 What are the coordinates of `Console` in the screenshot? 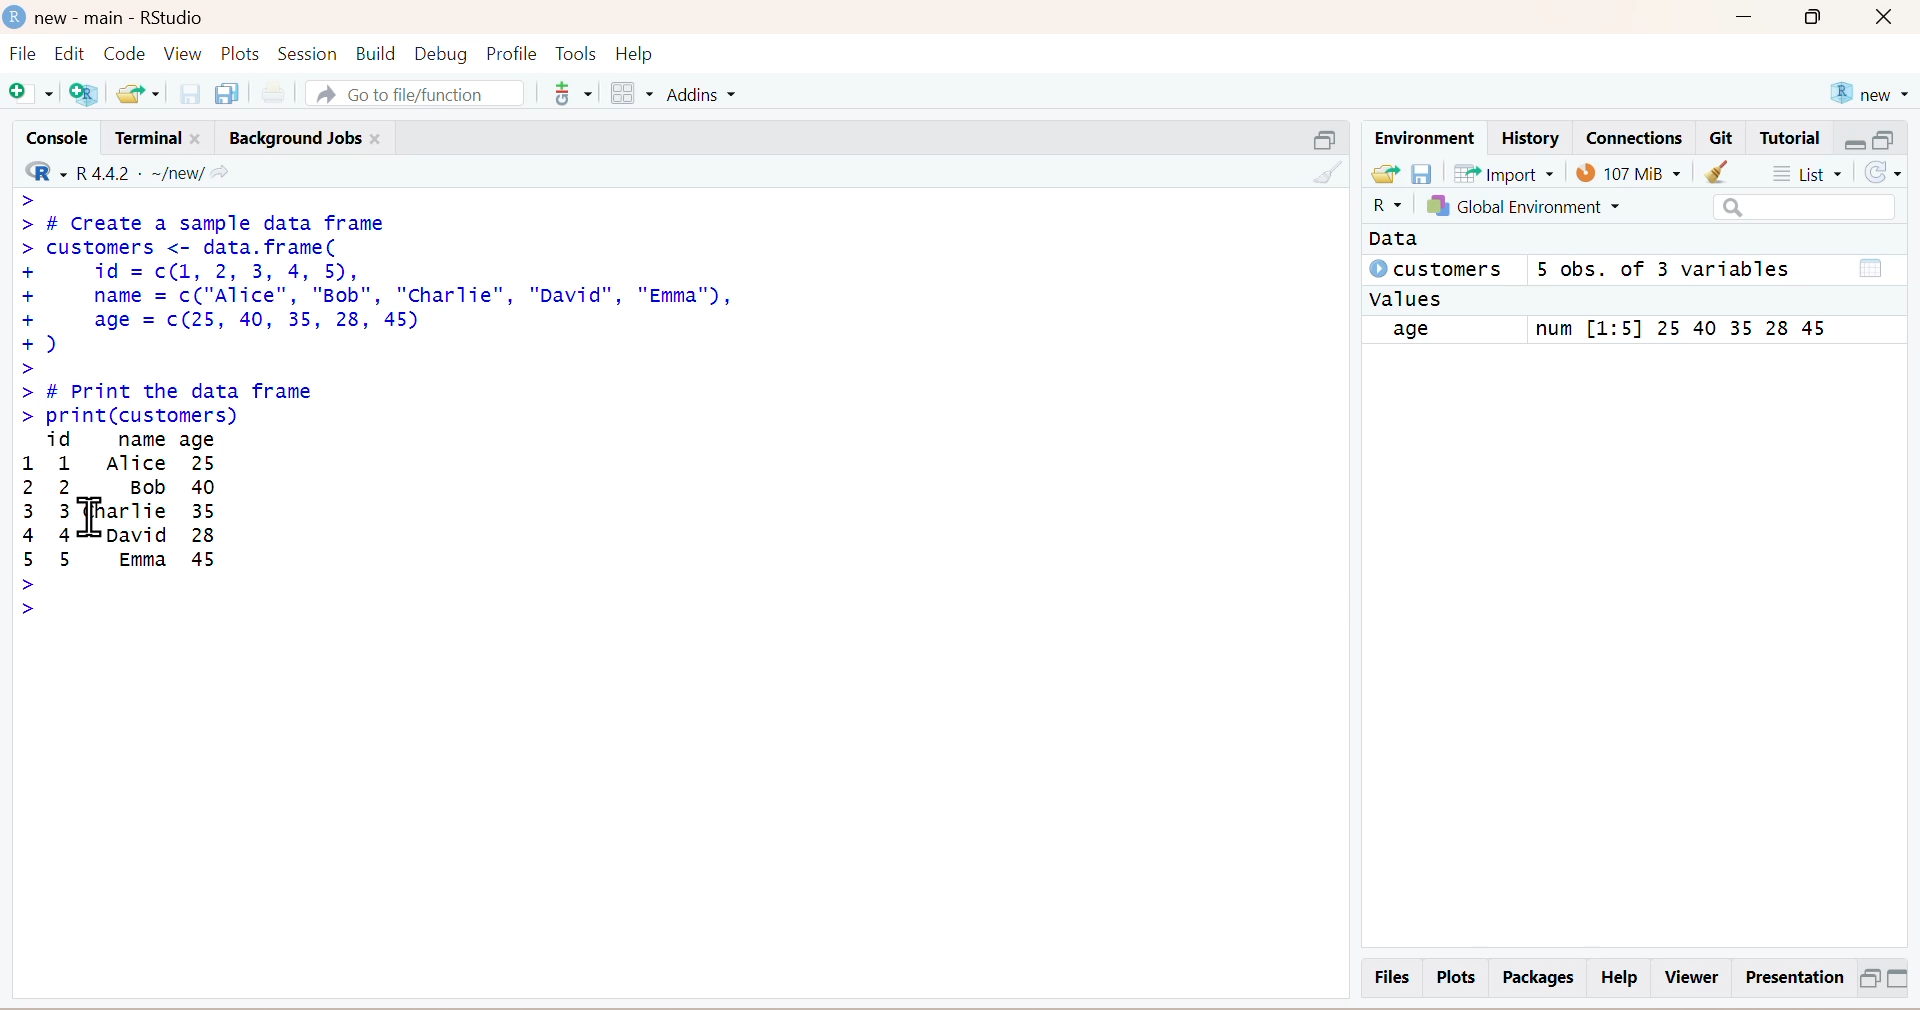 It's located at (52, 135).